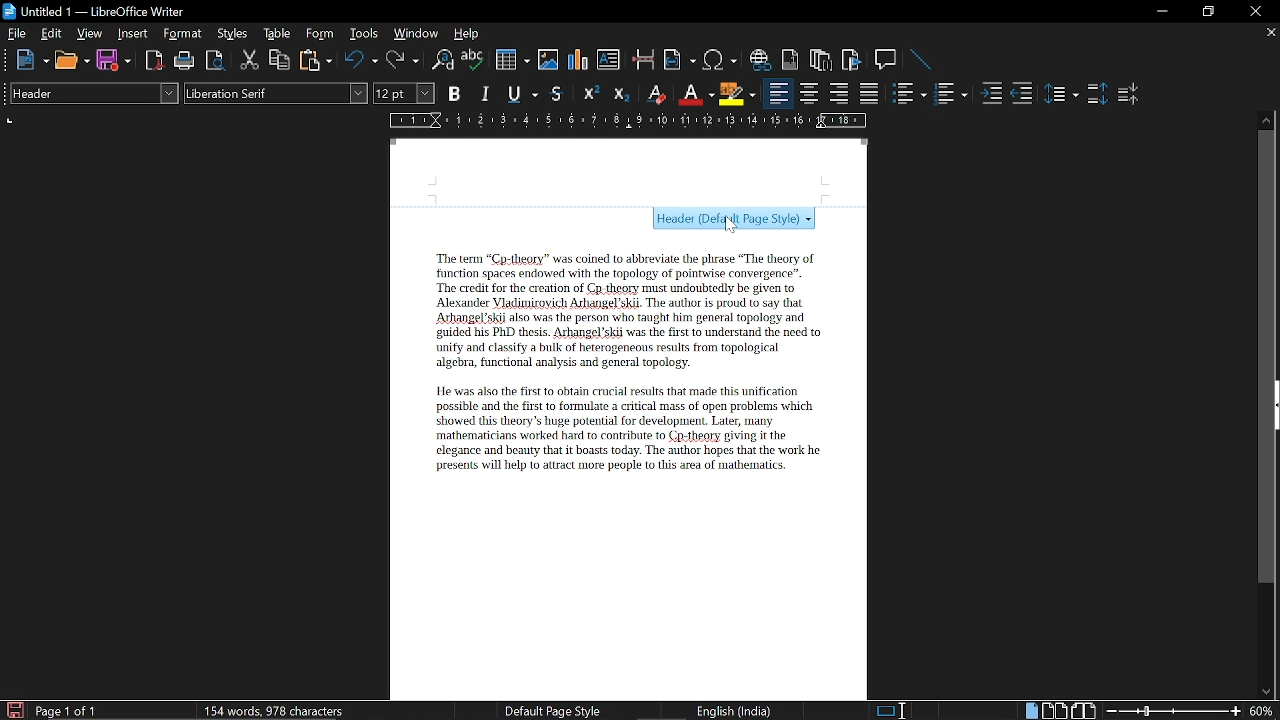  What do you see at coordinates (1060, 94) in the screenshot?
I see `Set line spacing` at bounding box center [1060, 94].